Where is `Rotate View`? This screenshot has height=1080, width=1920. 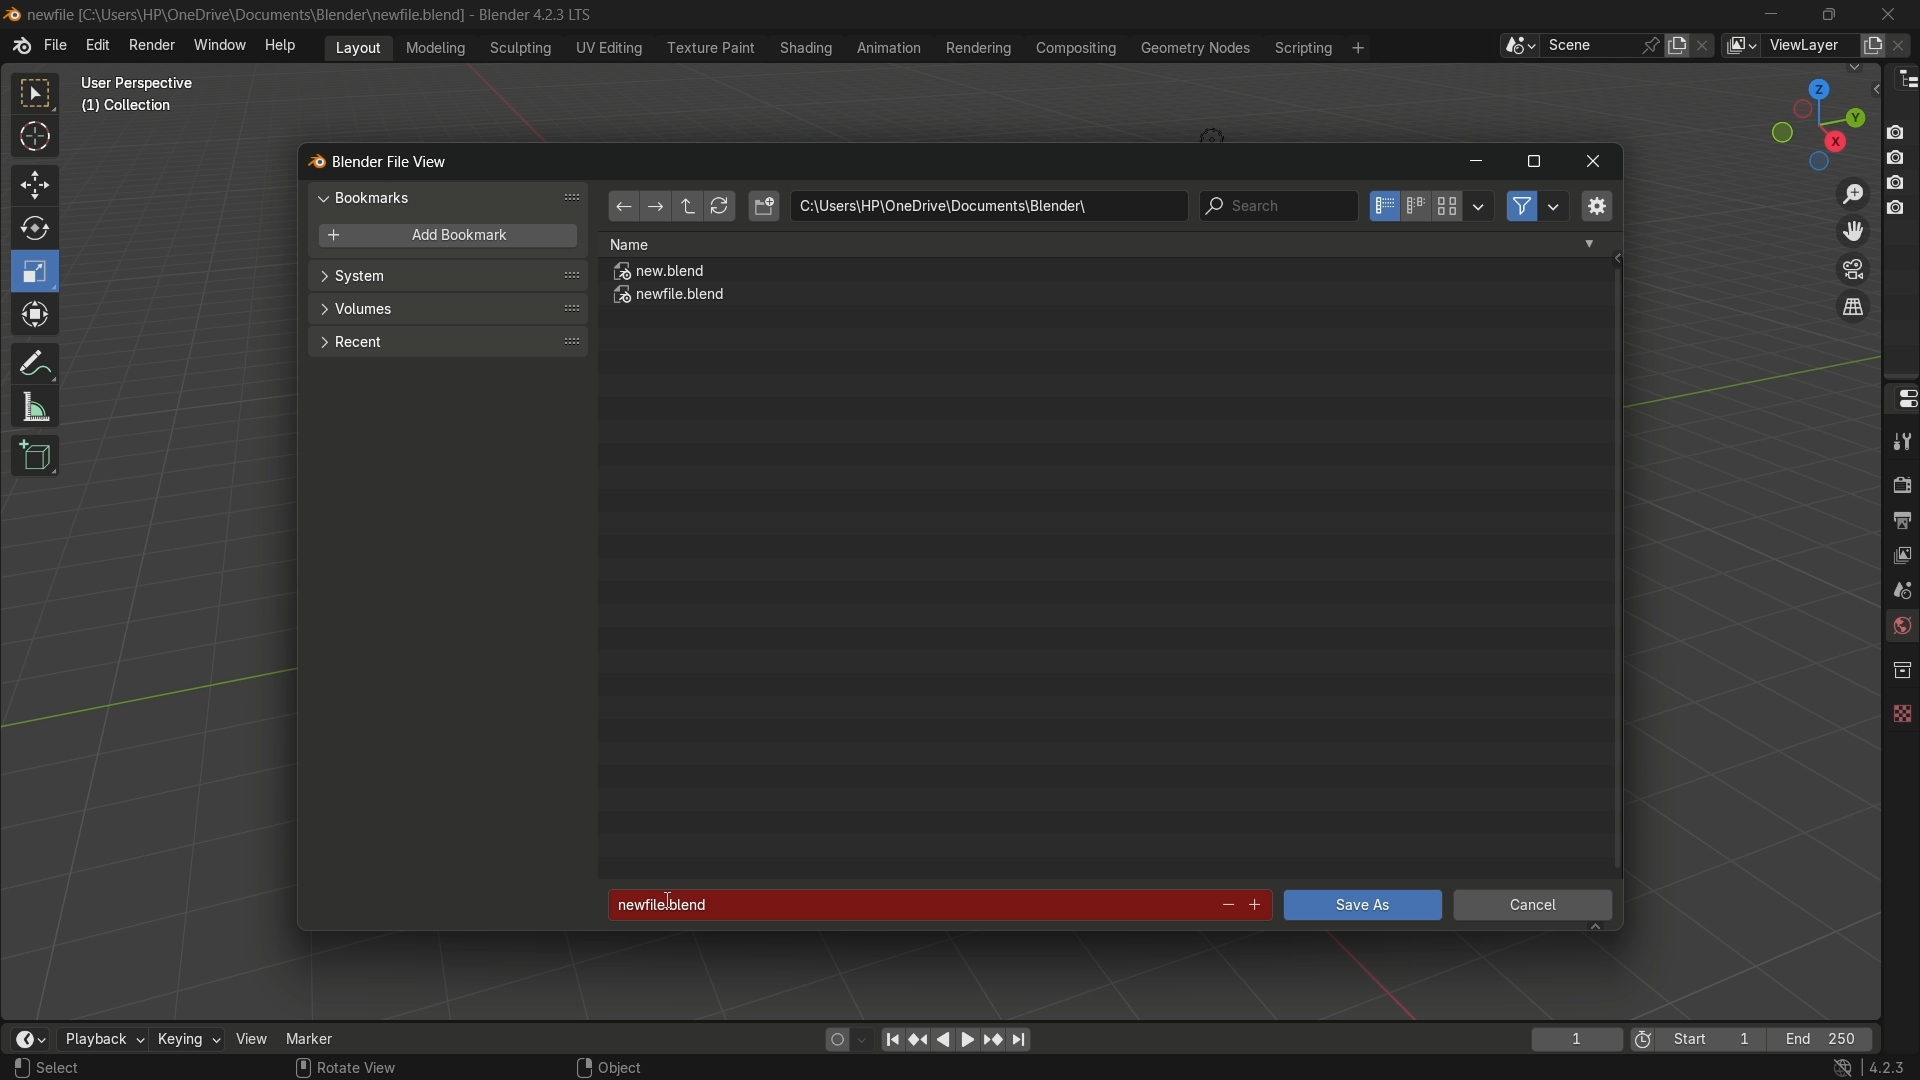
Rotate View is located at coordinates (346, 1068).